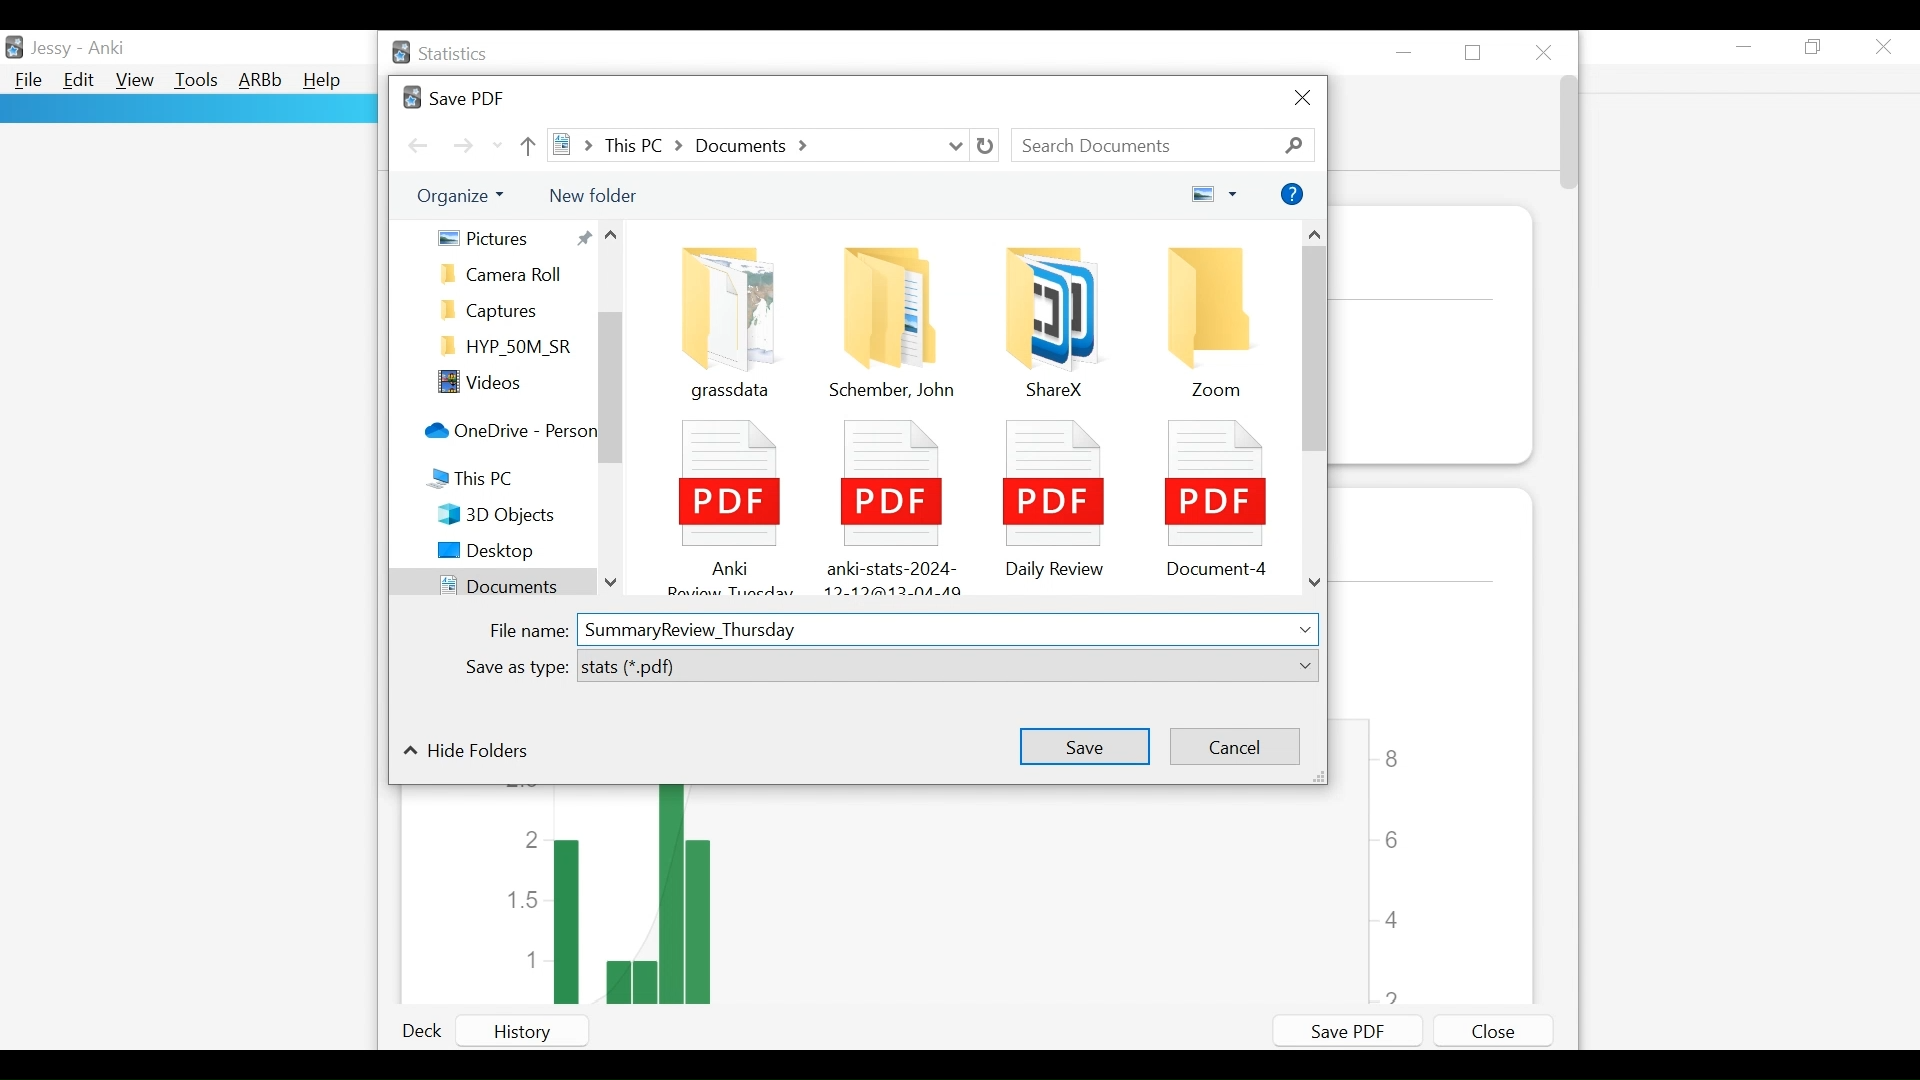  What do you see at coordinates (508, 348) in the screenshot?
I see `Folder` at bounding box center [508, 348].